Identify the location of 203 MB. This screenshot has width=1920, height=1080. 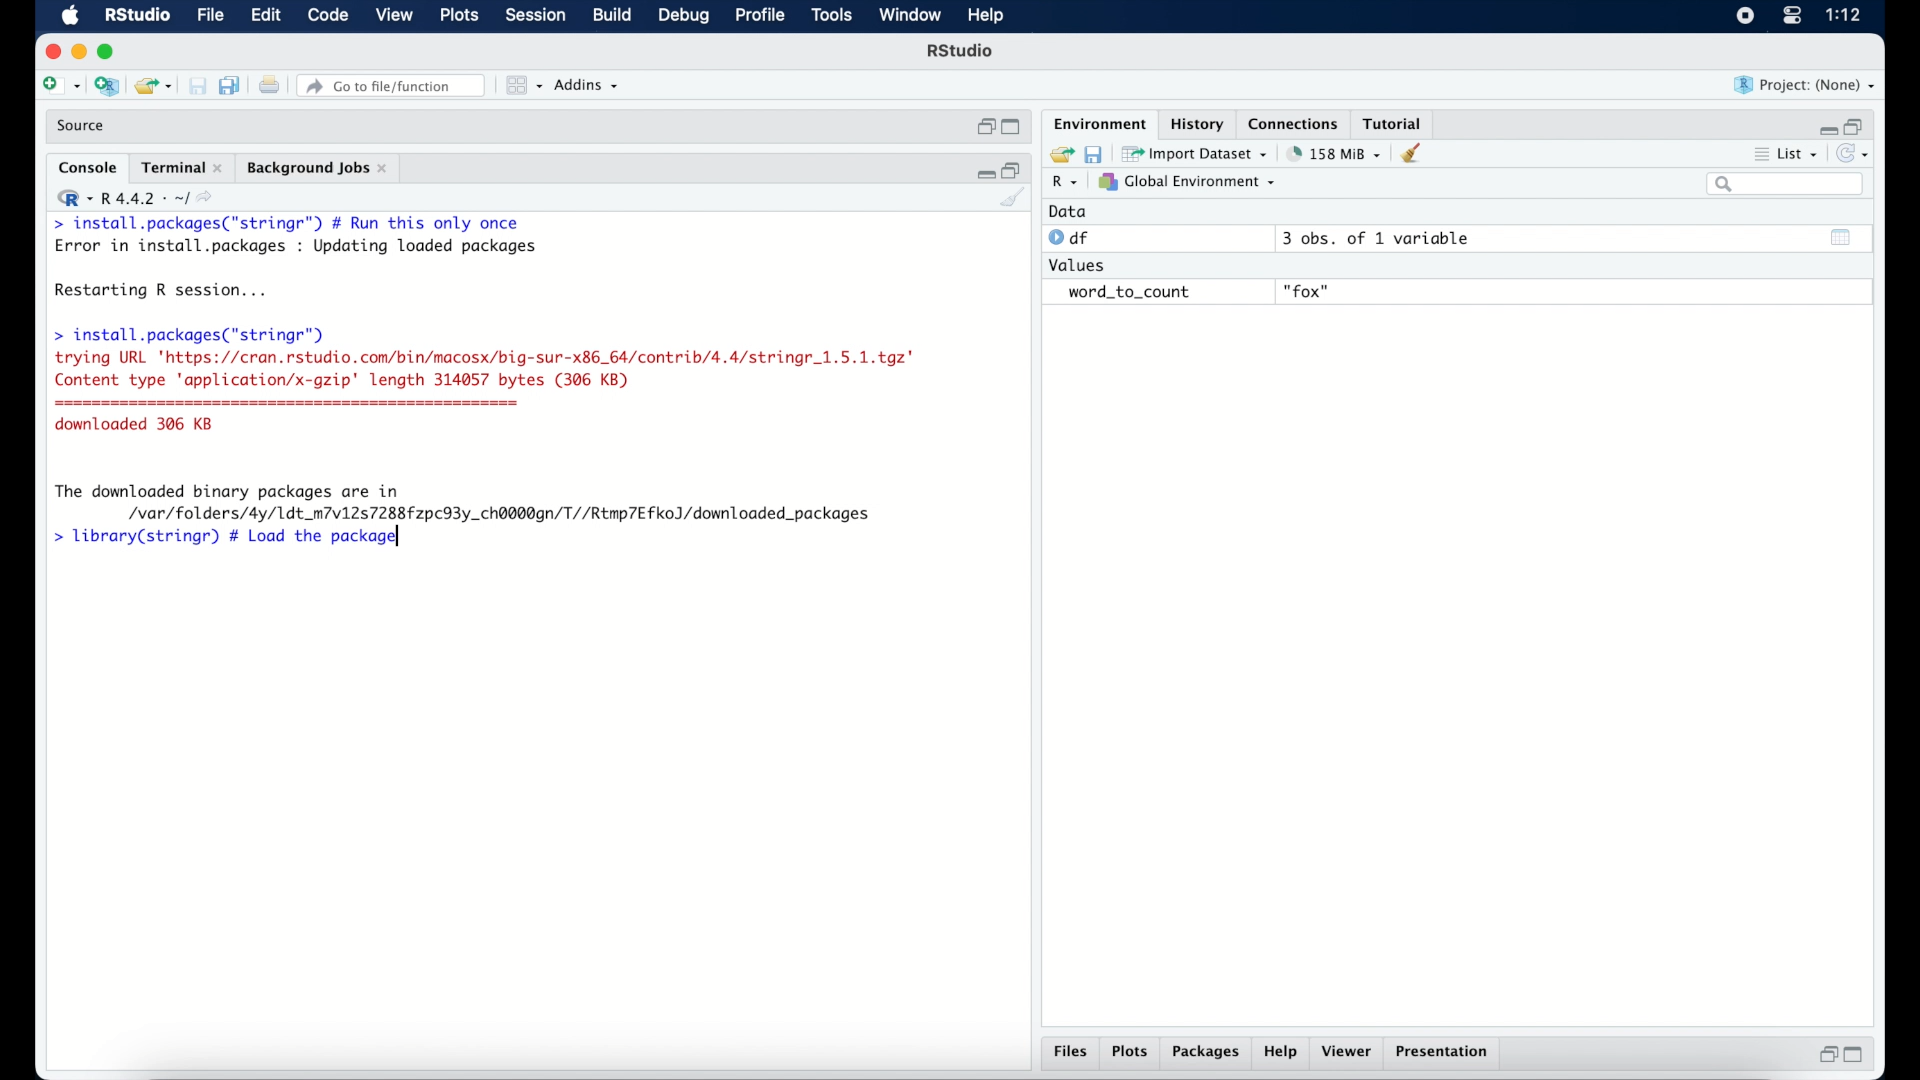
(1336, 154).